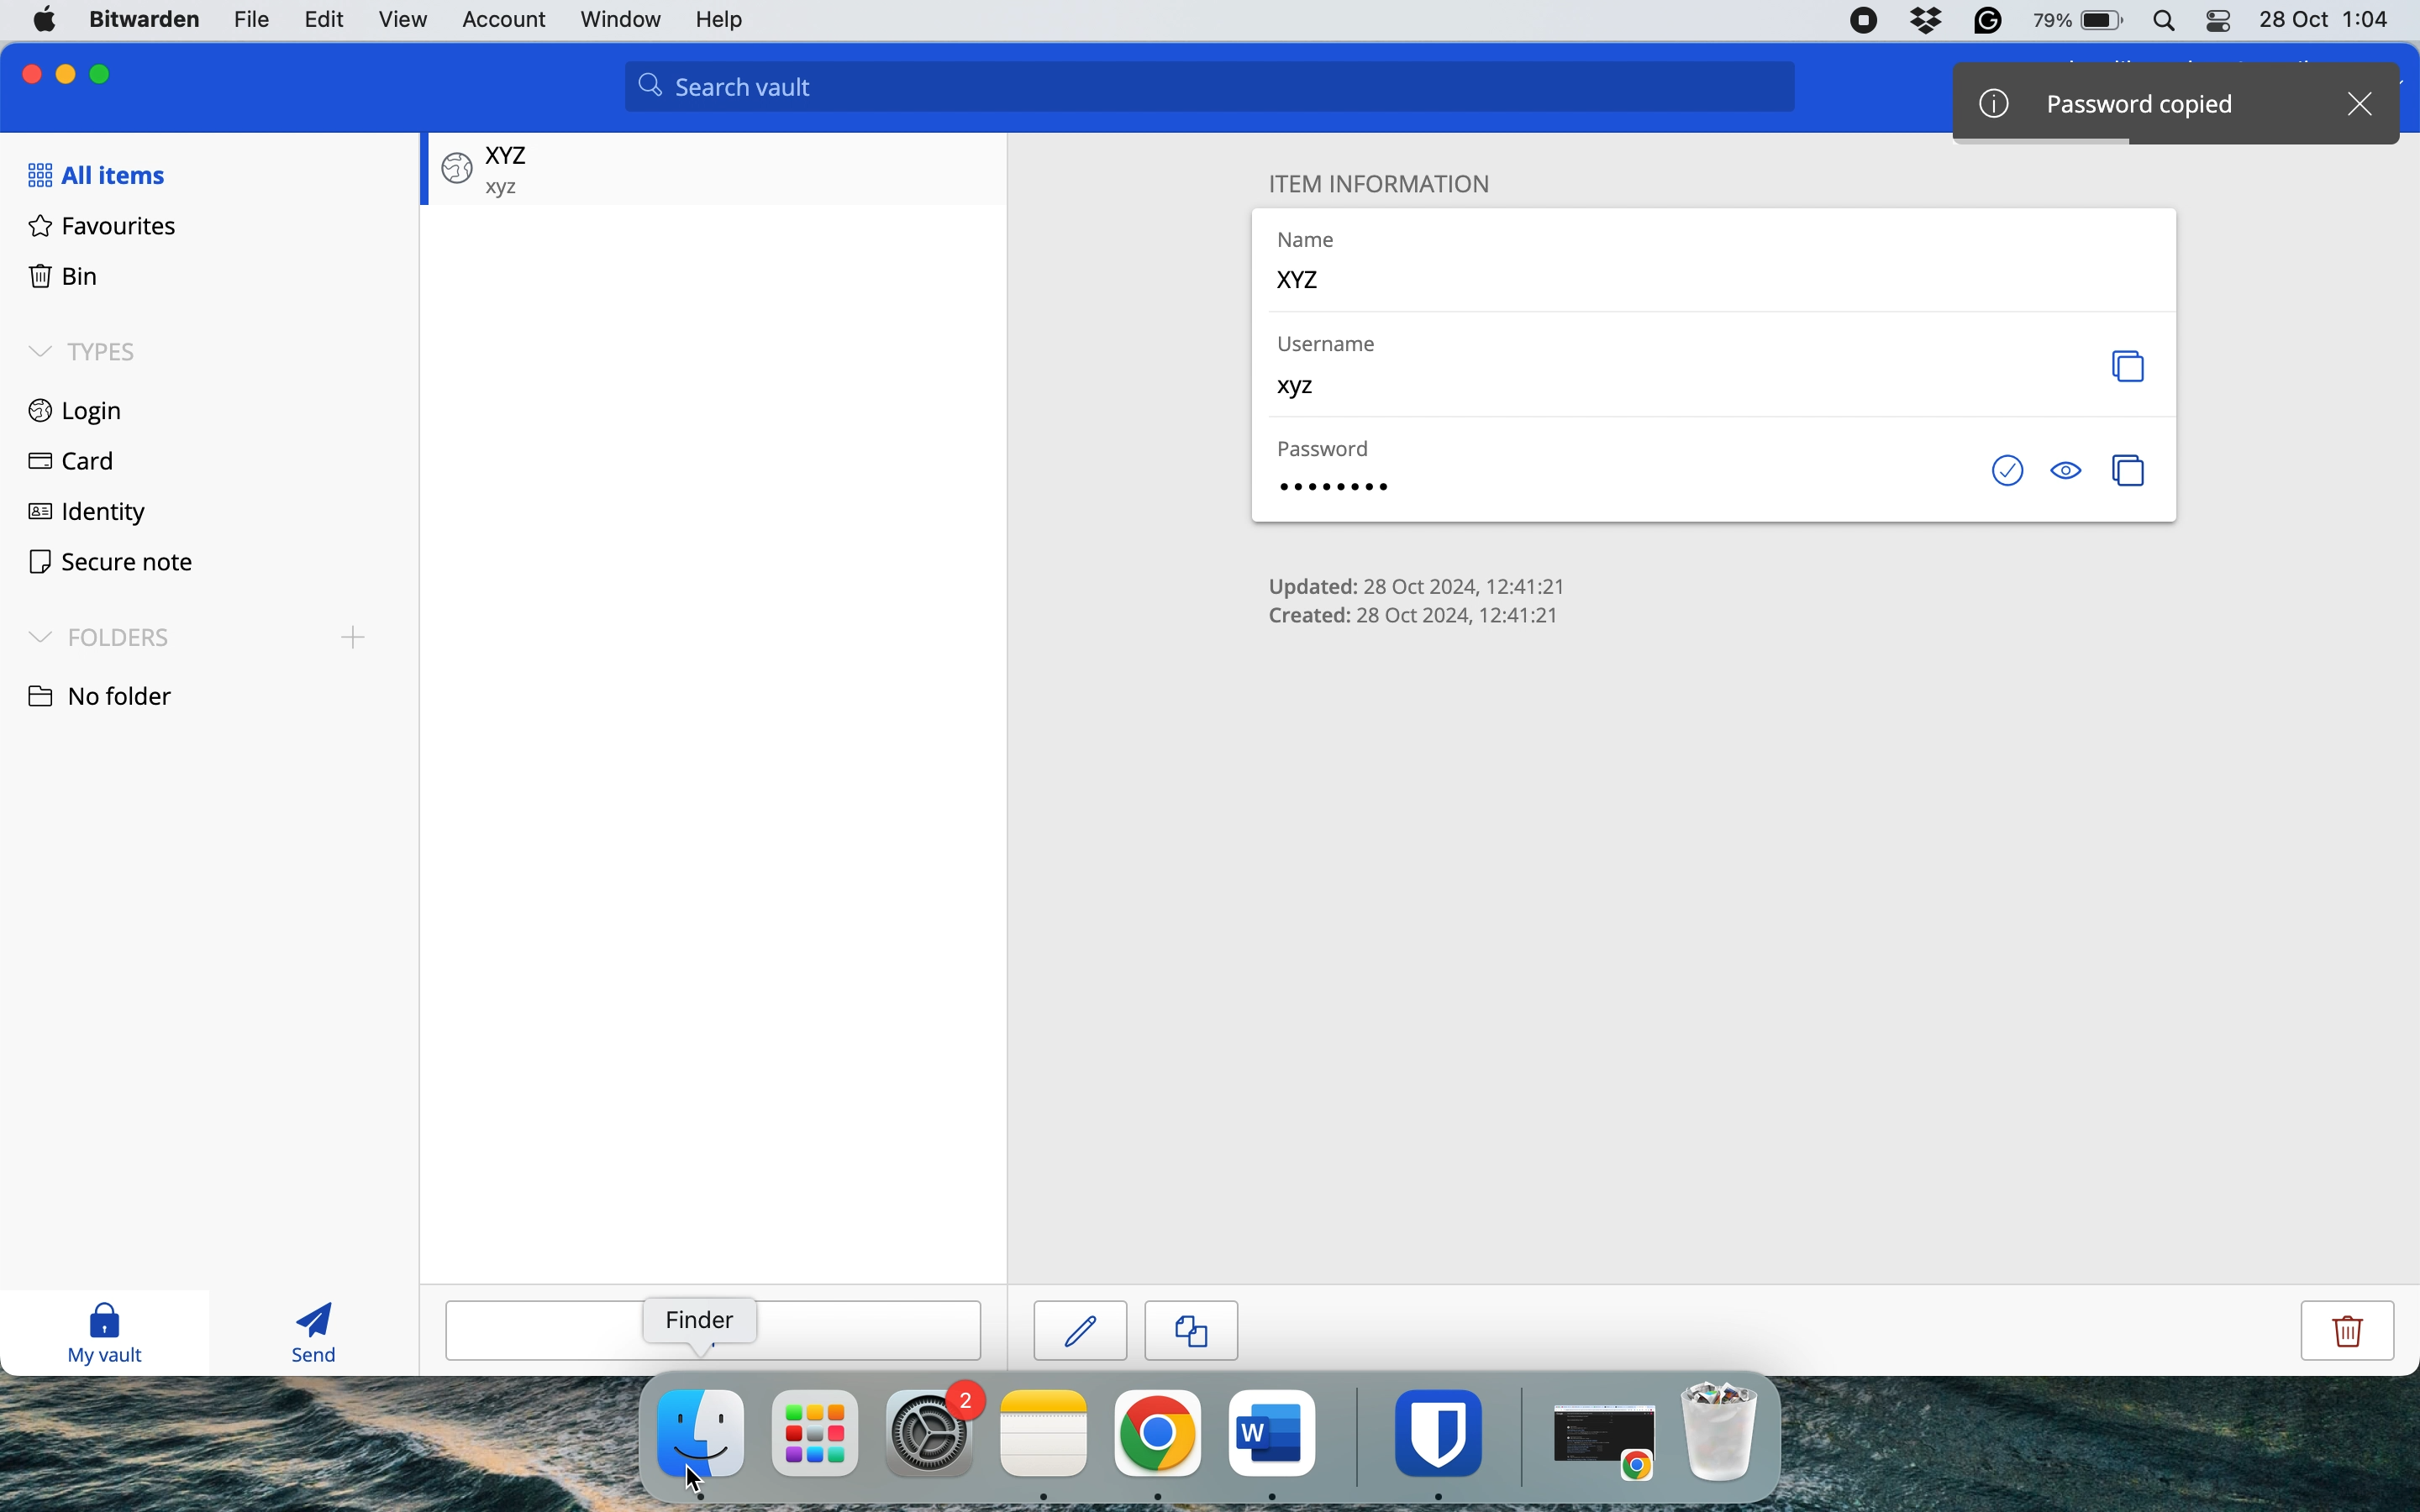 The width and height of the screenshot is (2420, 1512). What do you see at coordinates (1273, 1432) in the screenshot?
I see `ms word` at bounding box center [1273, 1432].